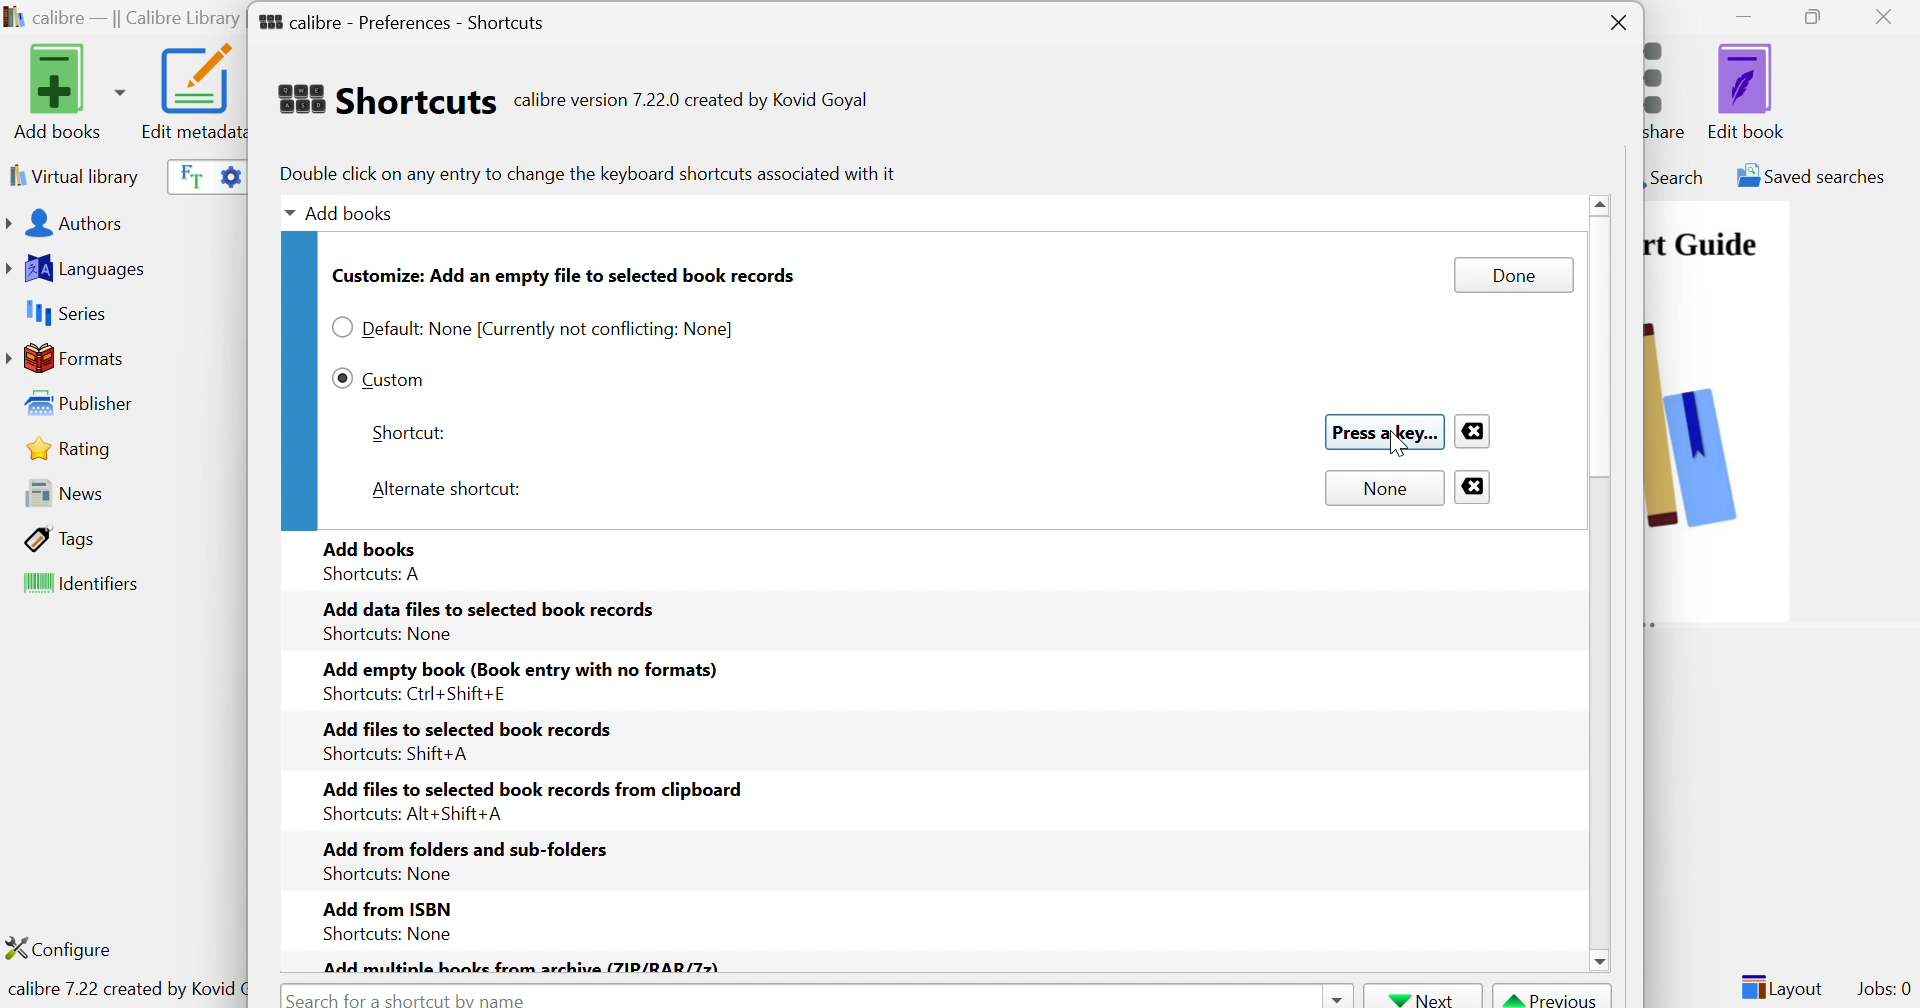 This screenshot has height=1008, width=1920. I want to click on Add multiple books from archive (ZIP/RAR/Z), so click(521, 966).